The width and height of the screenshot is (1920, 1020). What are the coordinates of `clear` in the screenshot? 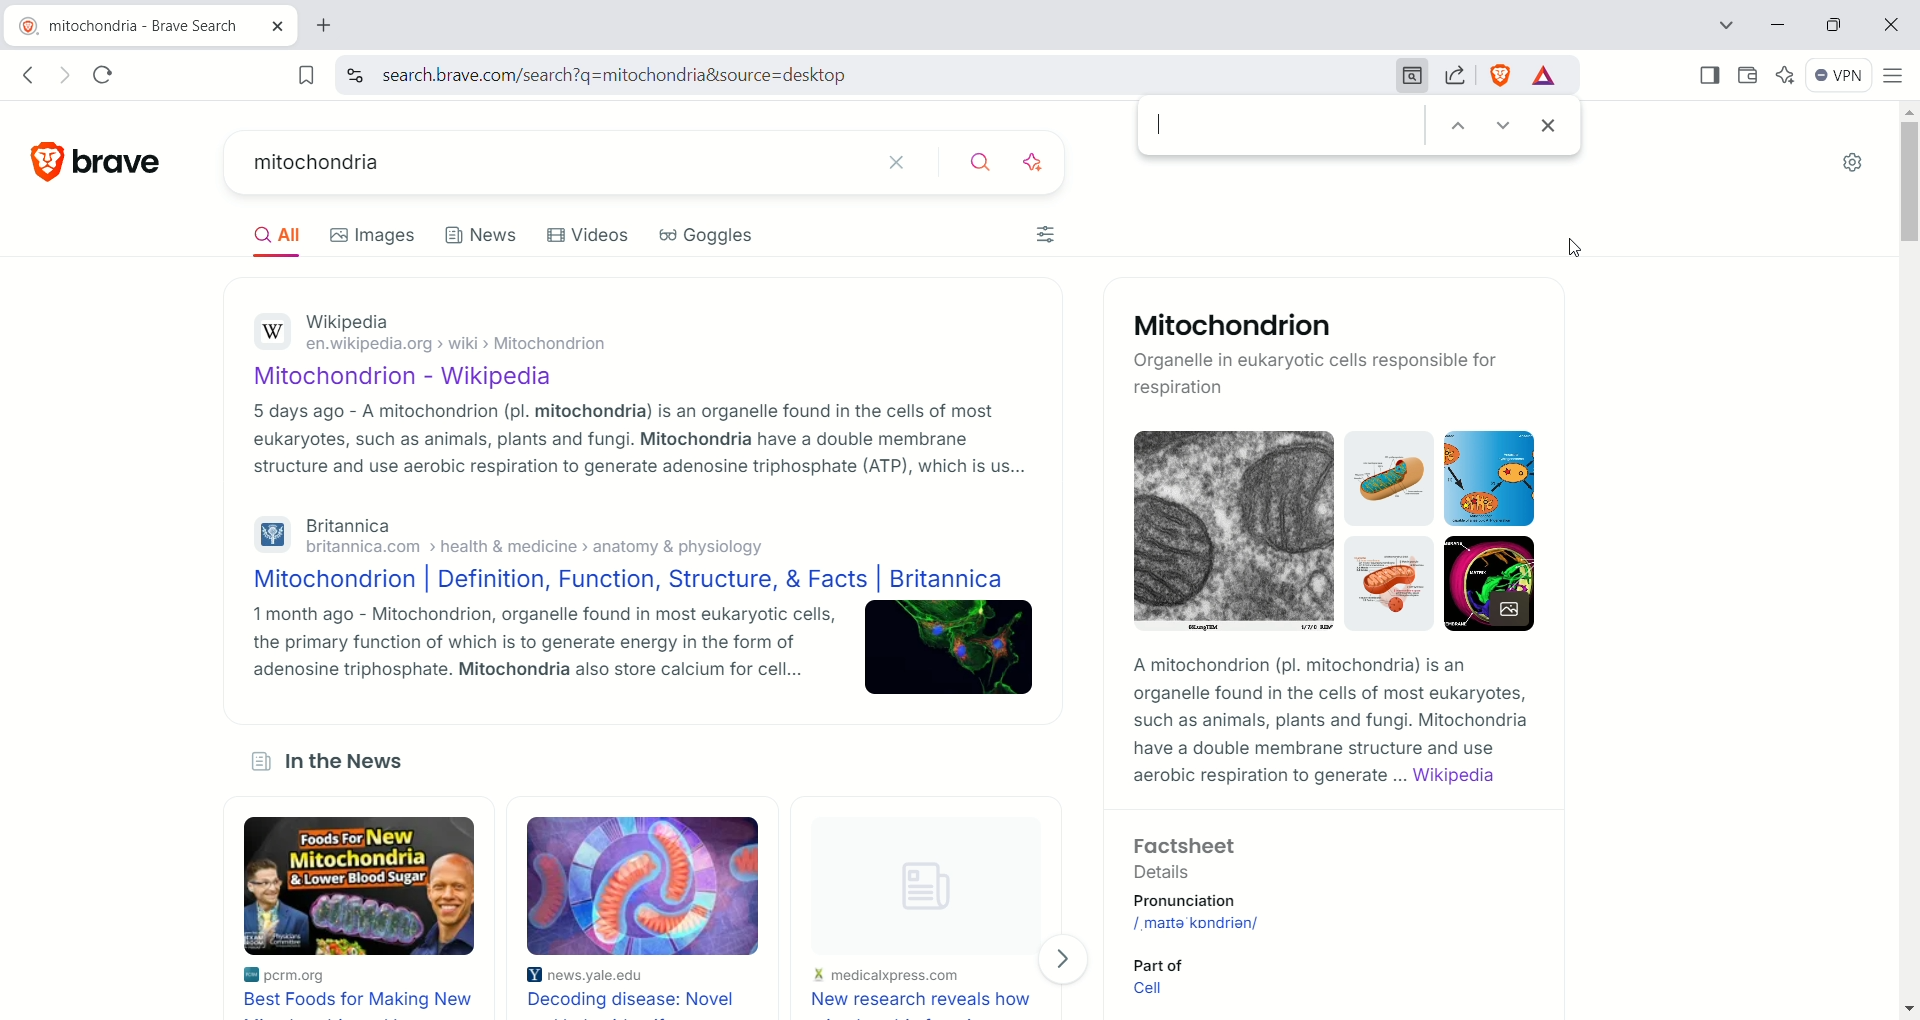 It's located at (896, 159).